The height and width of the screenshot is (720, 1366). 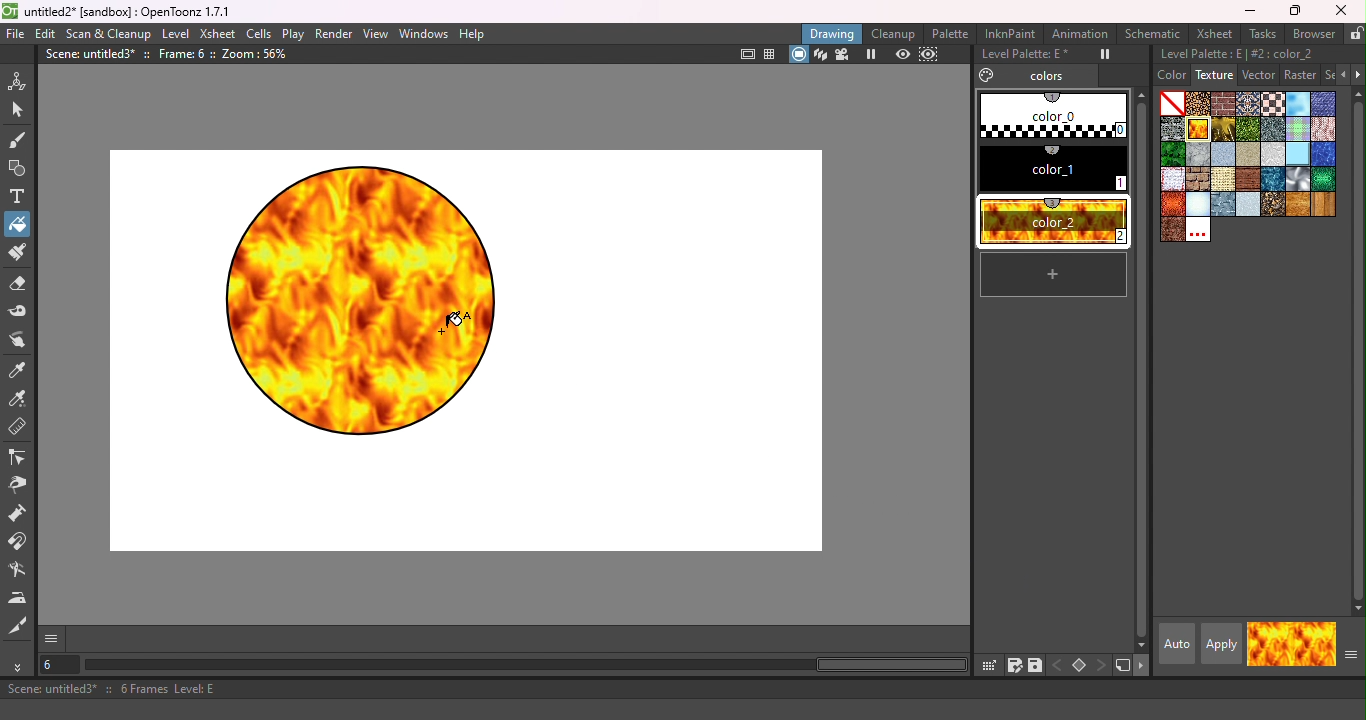 I want to click on Level, so click(x=177, y=33).